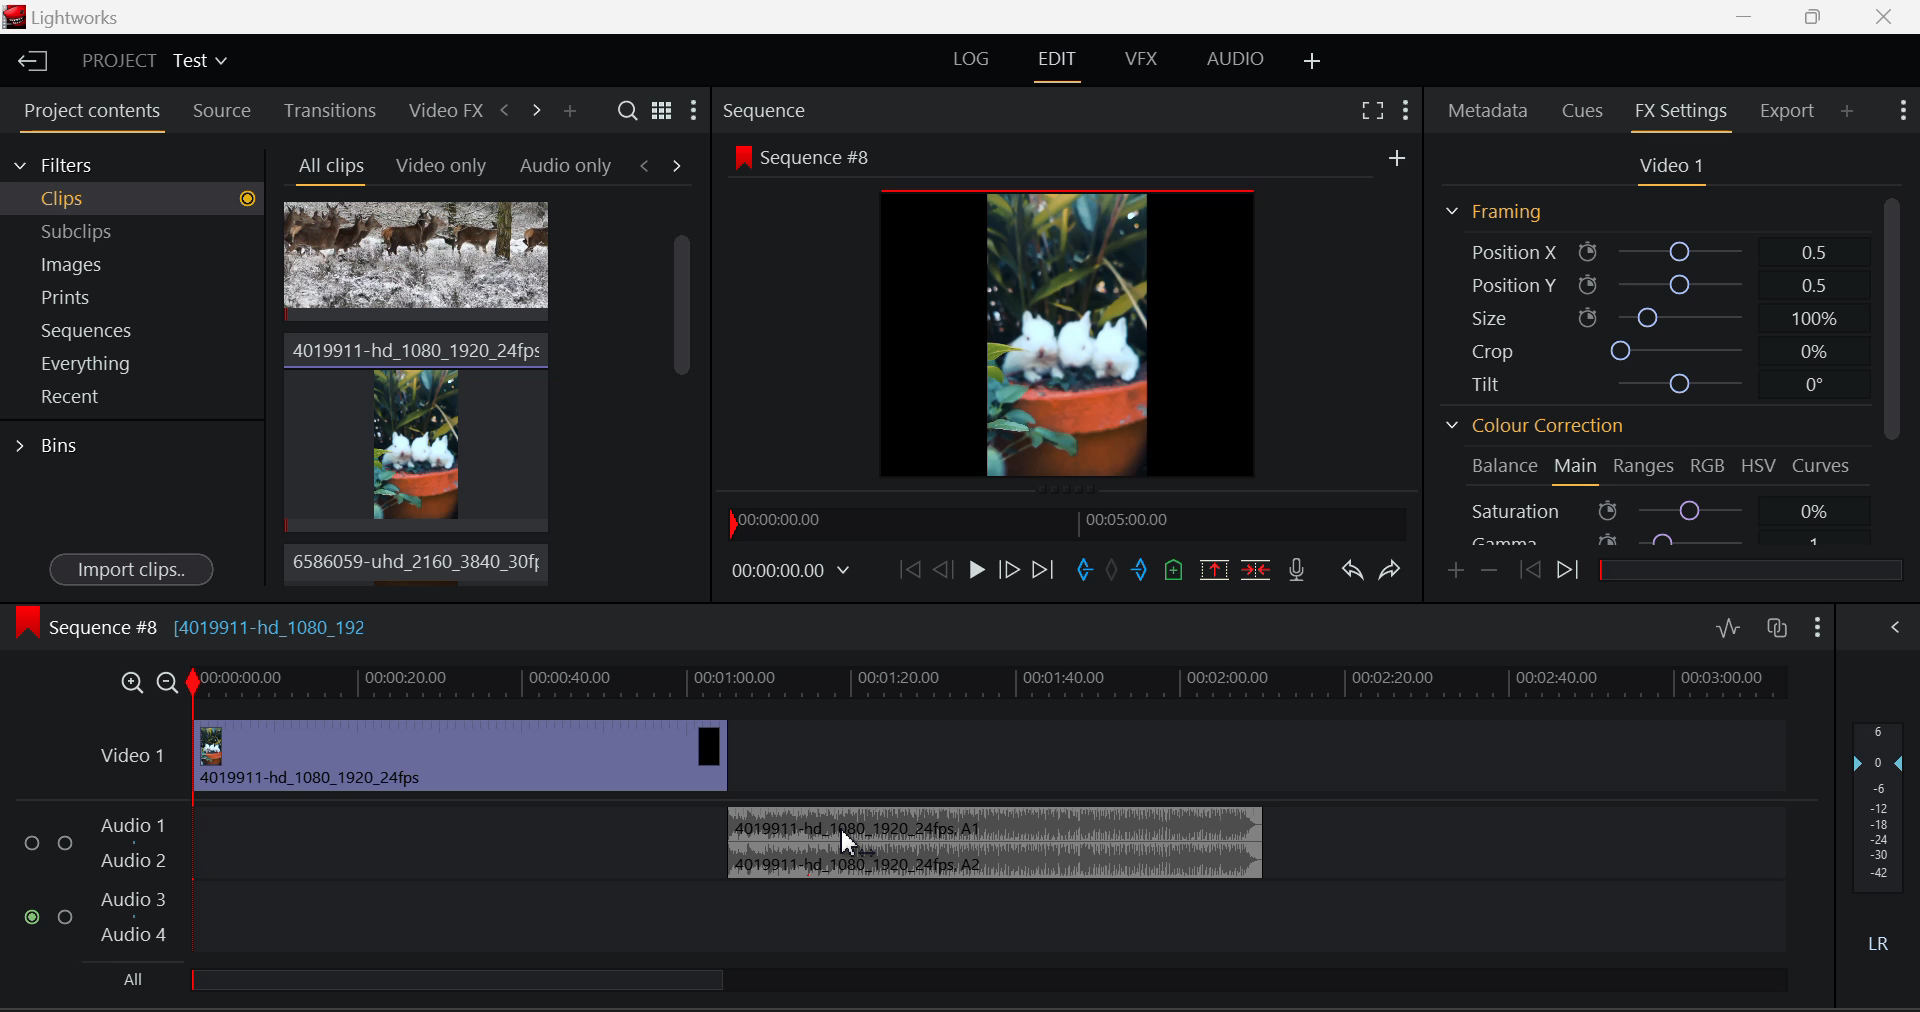  I want to click on Filters, so click(132, 164).